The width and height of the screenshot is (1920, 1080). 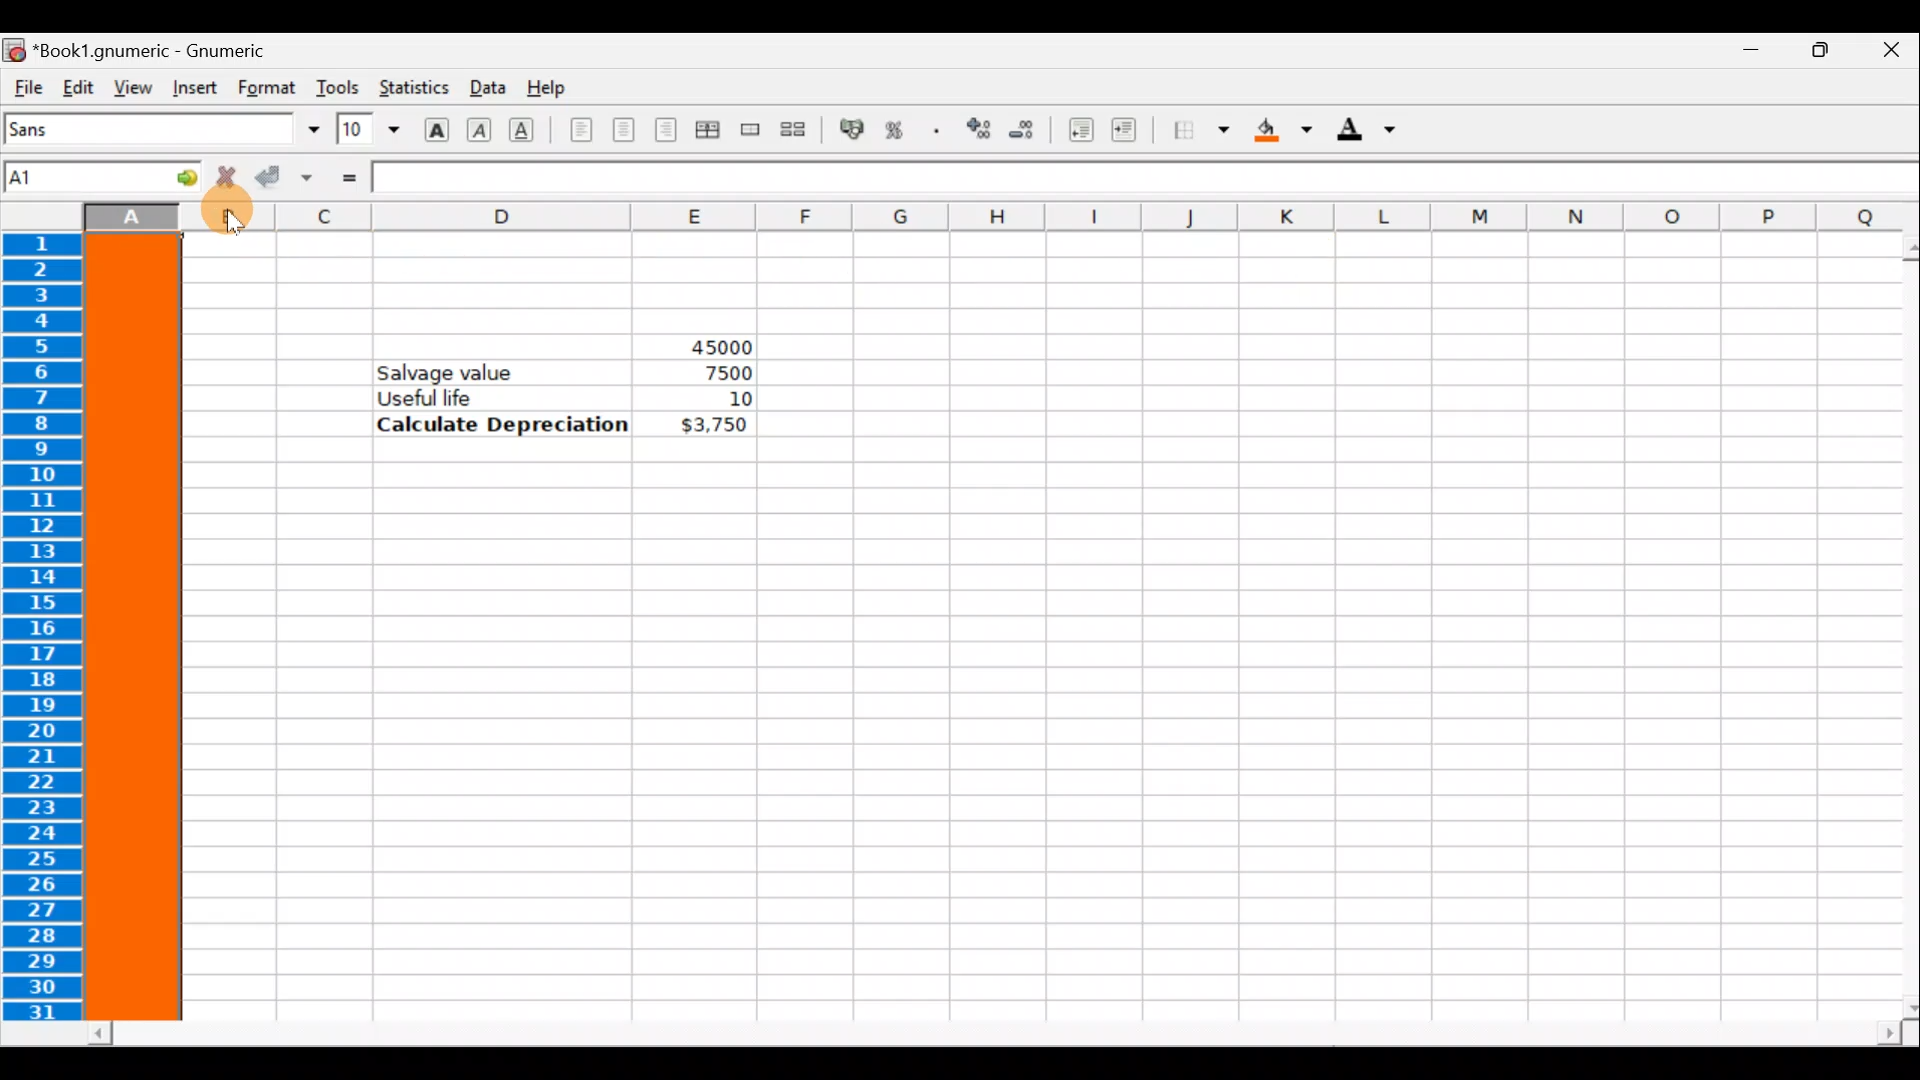 What do you see at coordinates (362, 131) in the screenshot?
I see `Font size 10` at bounding box center [362, 131].